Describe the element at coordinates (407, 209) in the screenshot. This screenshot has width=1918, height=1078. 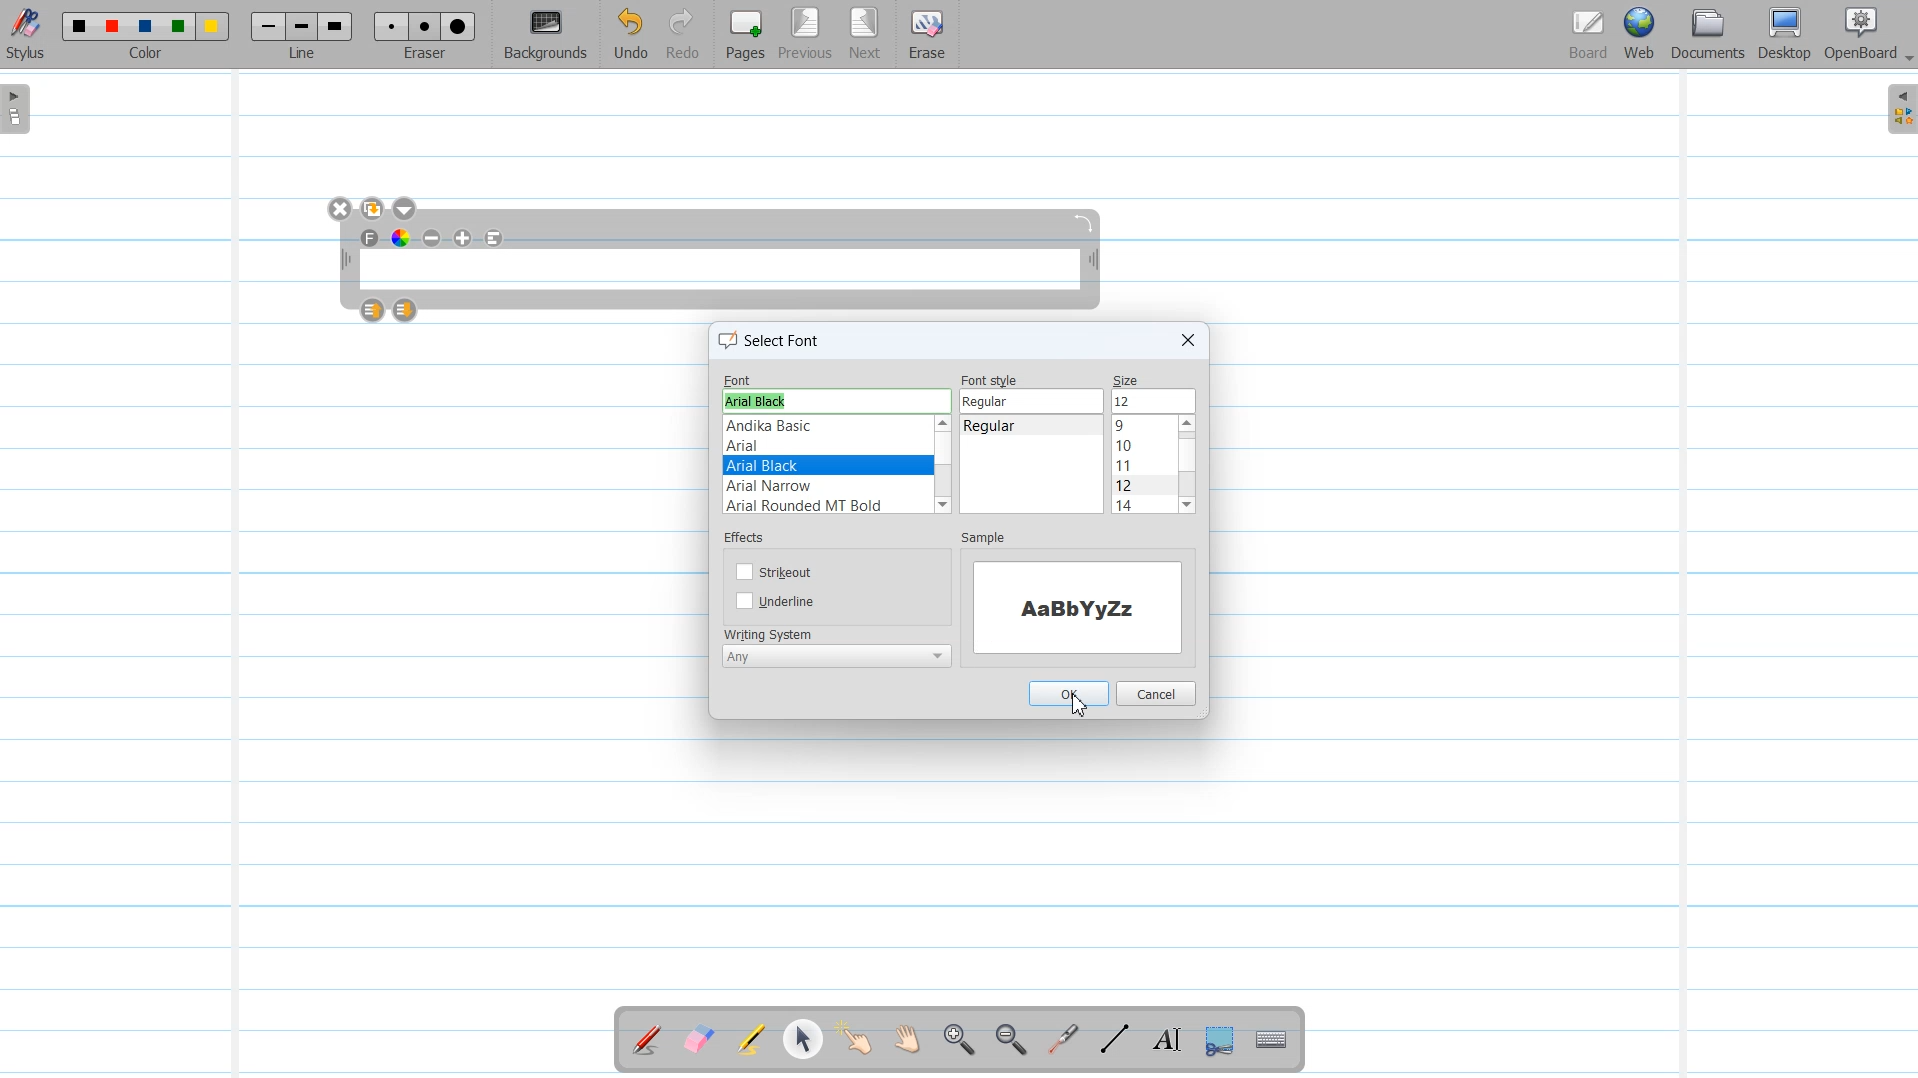
I see `Drop down box` at that location.